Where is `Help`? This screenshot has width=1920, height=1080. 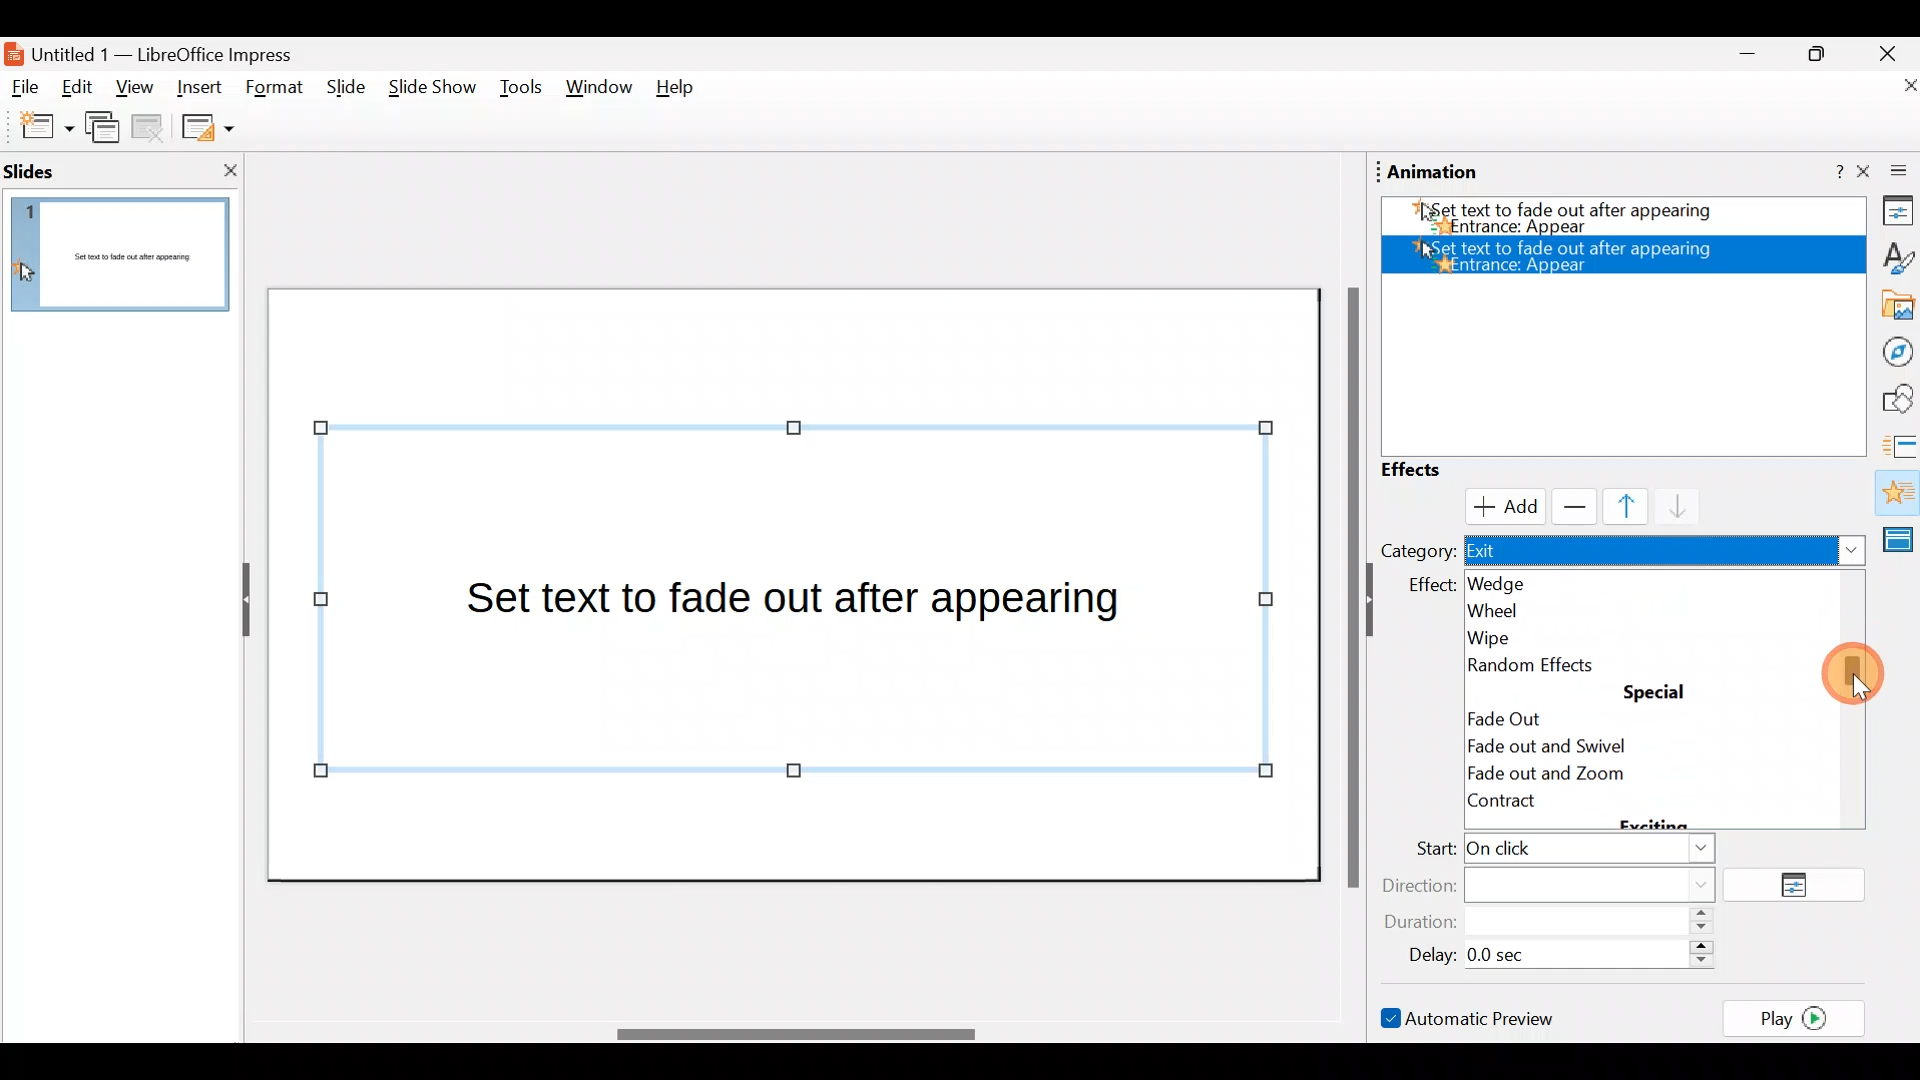
Help is located at coordinates (683, 92).